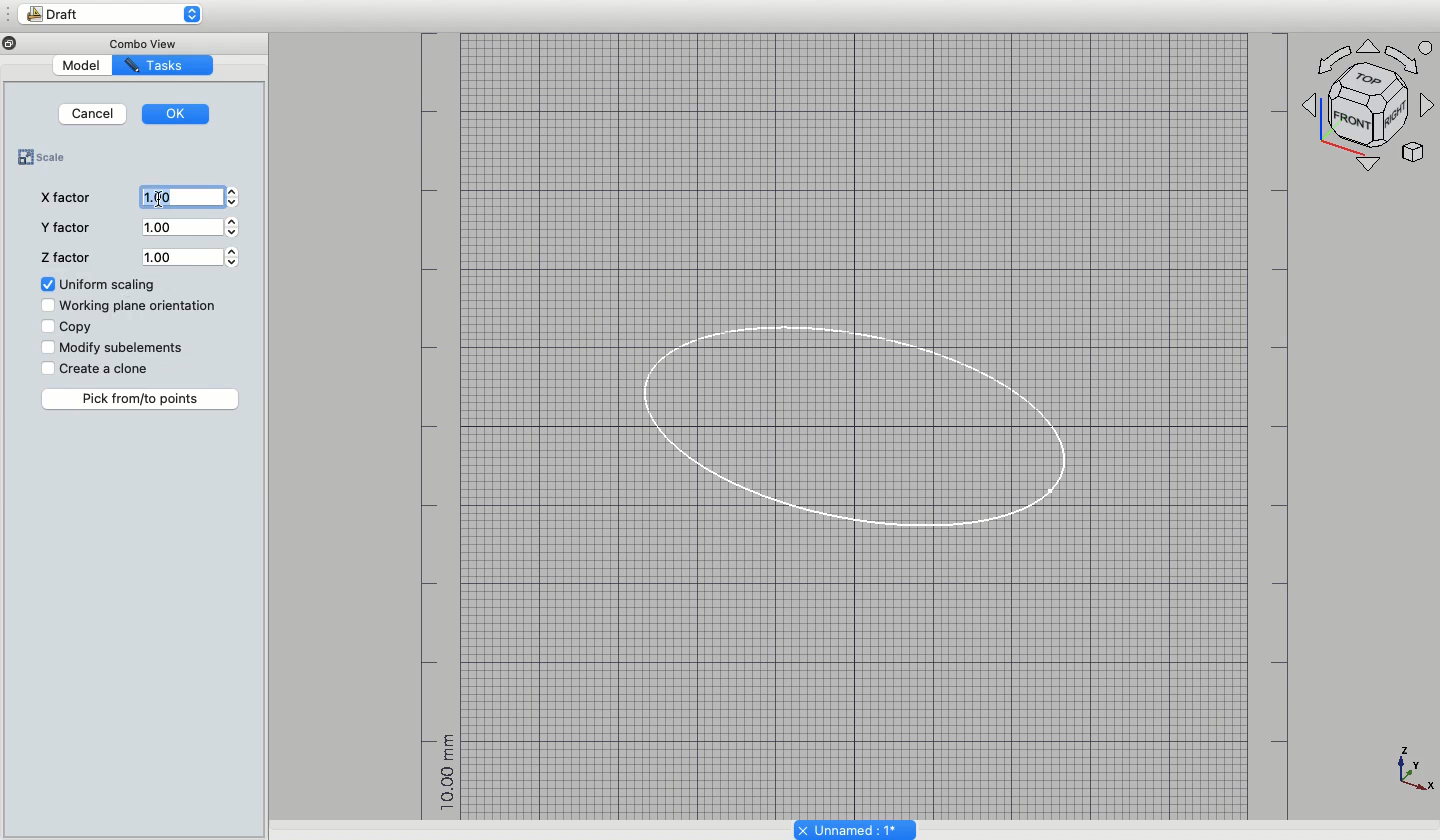  I want to click on Scale, so click(49, 155).